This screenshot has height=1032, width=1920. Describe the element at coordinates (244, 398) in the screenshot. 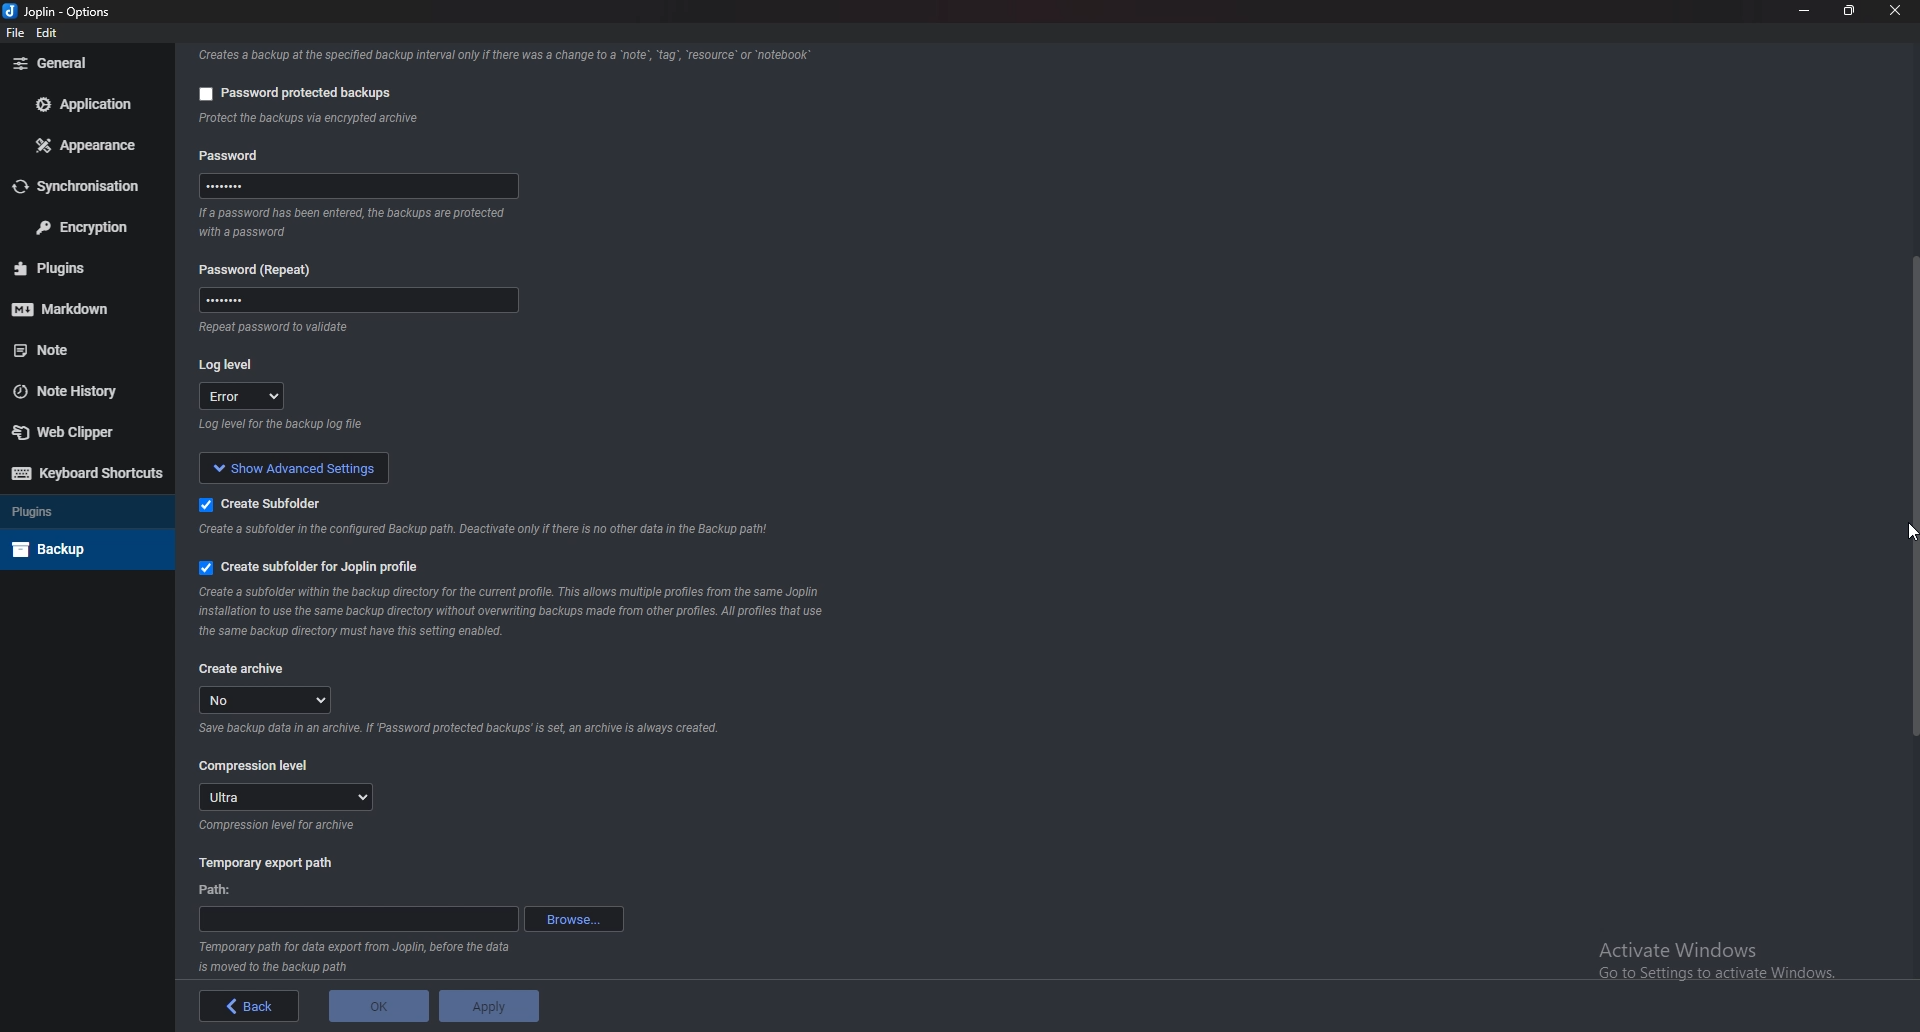

I see `error` at that location.